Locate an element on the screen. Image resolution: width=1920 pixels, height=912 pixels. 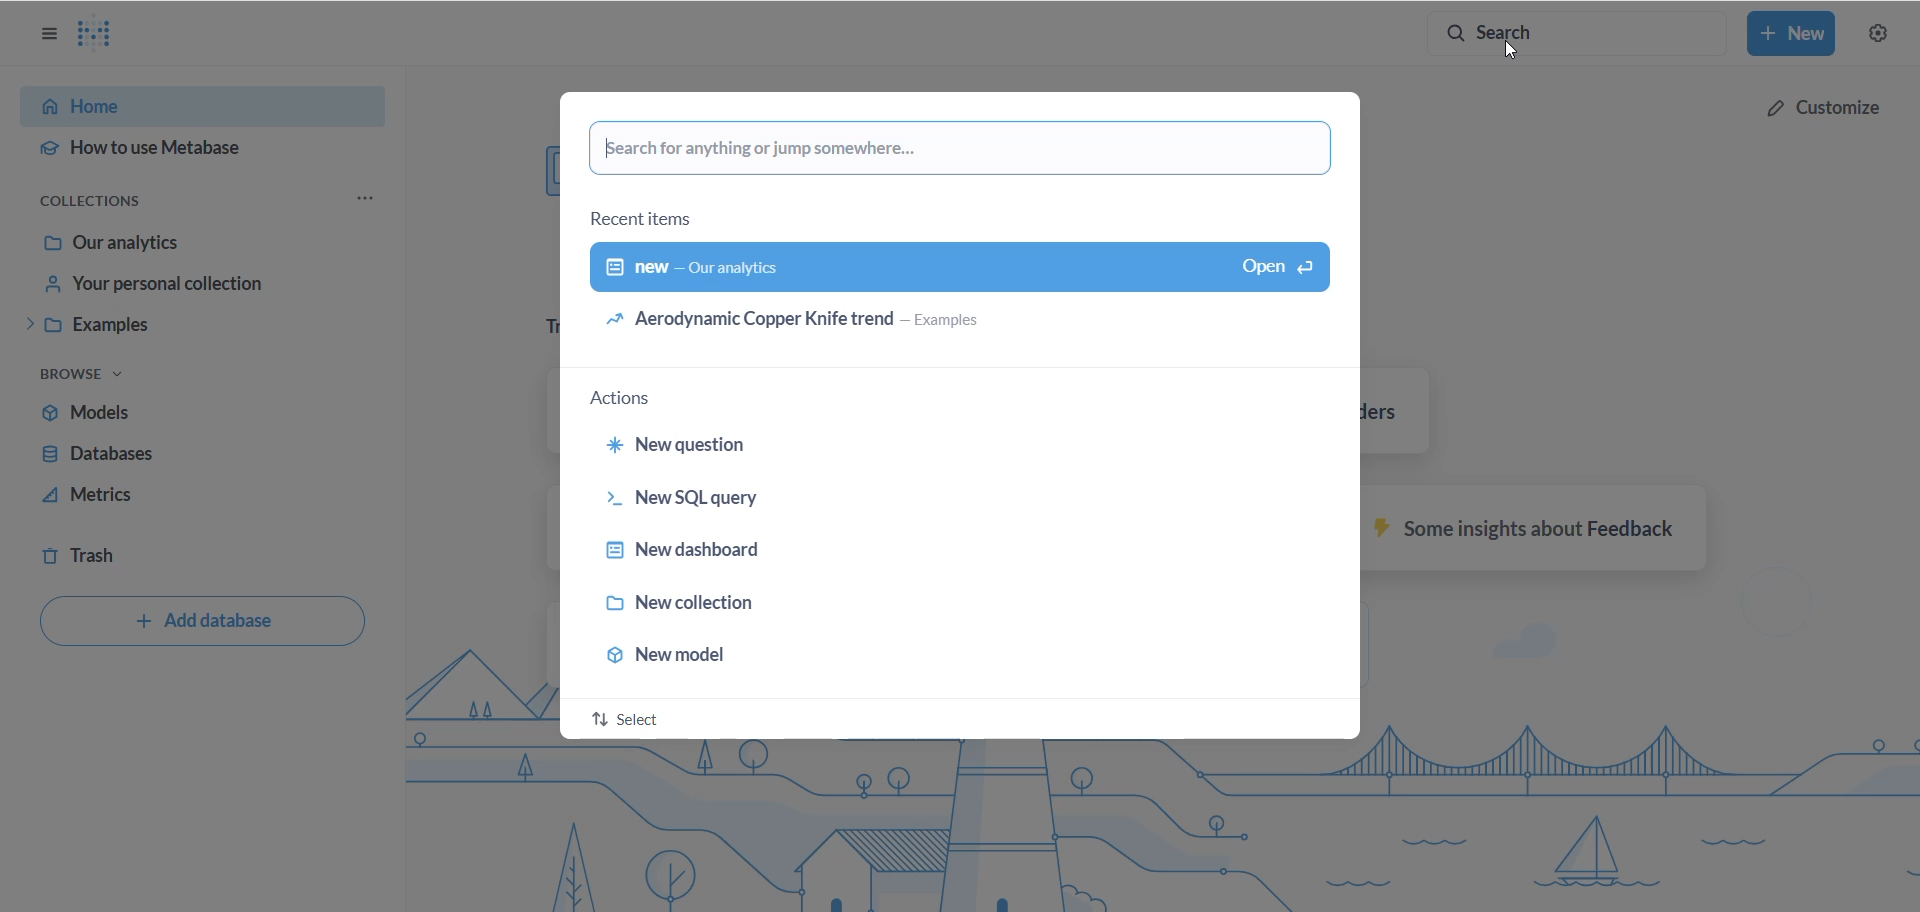
new model is located at coordinates (926, 658).